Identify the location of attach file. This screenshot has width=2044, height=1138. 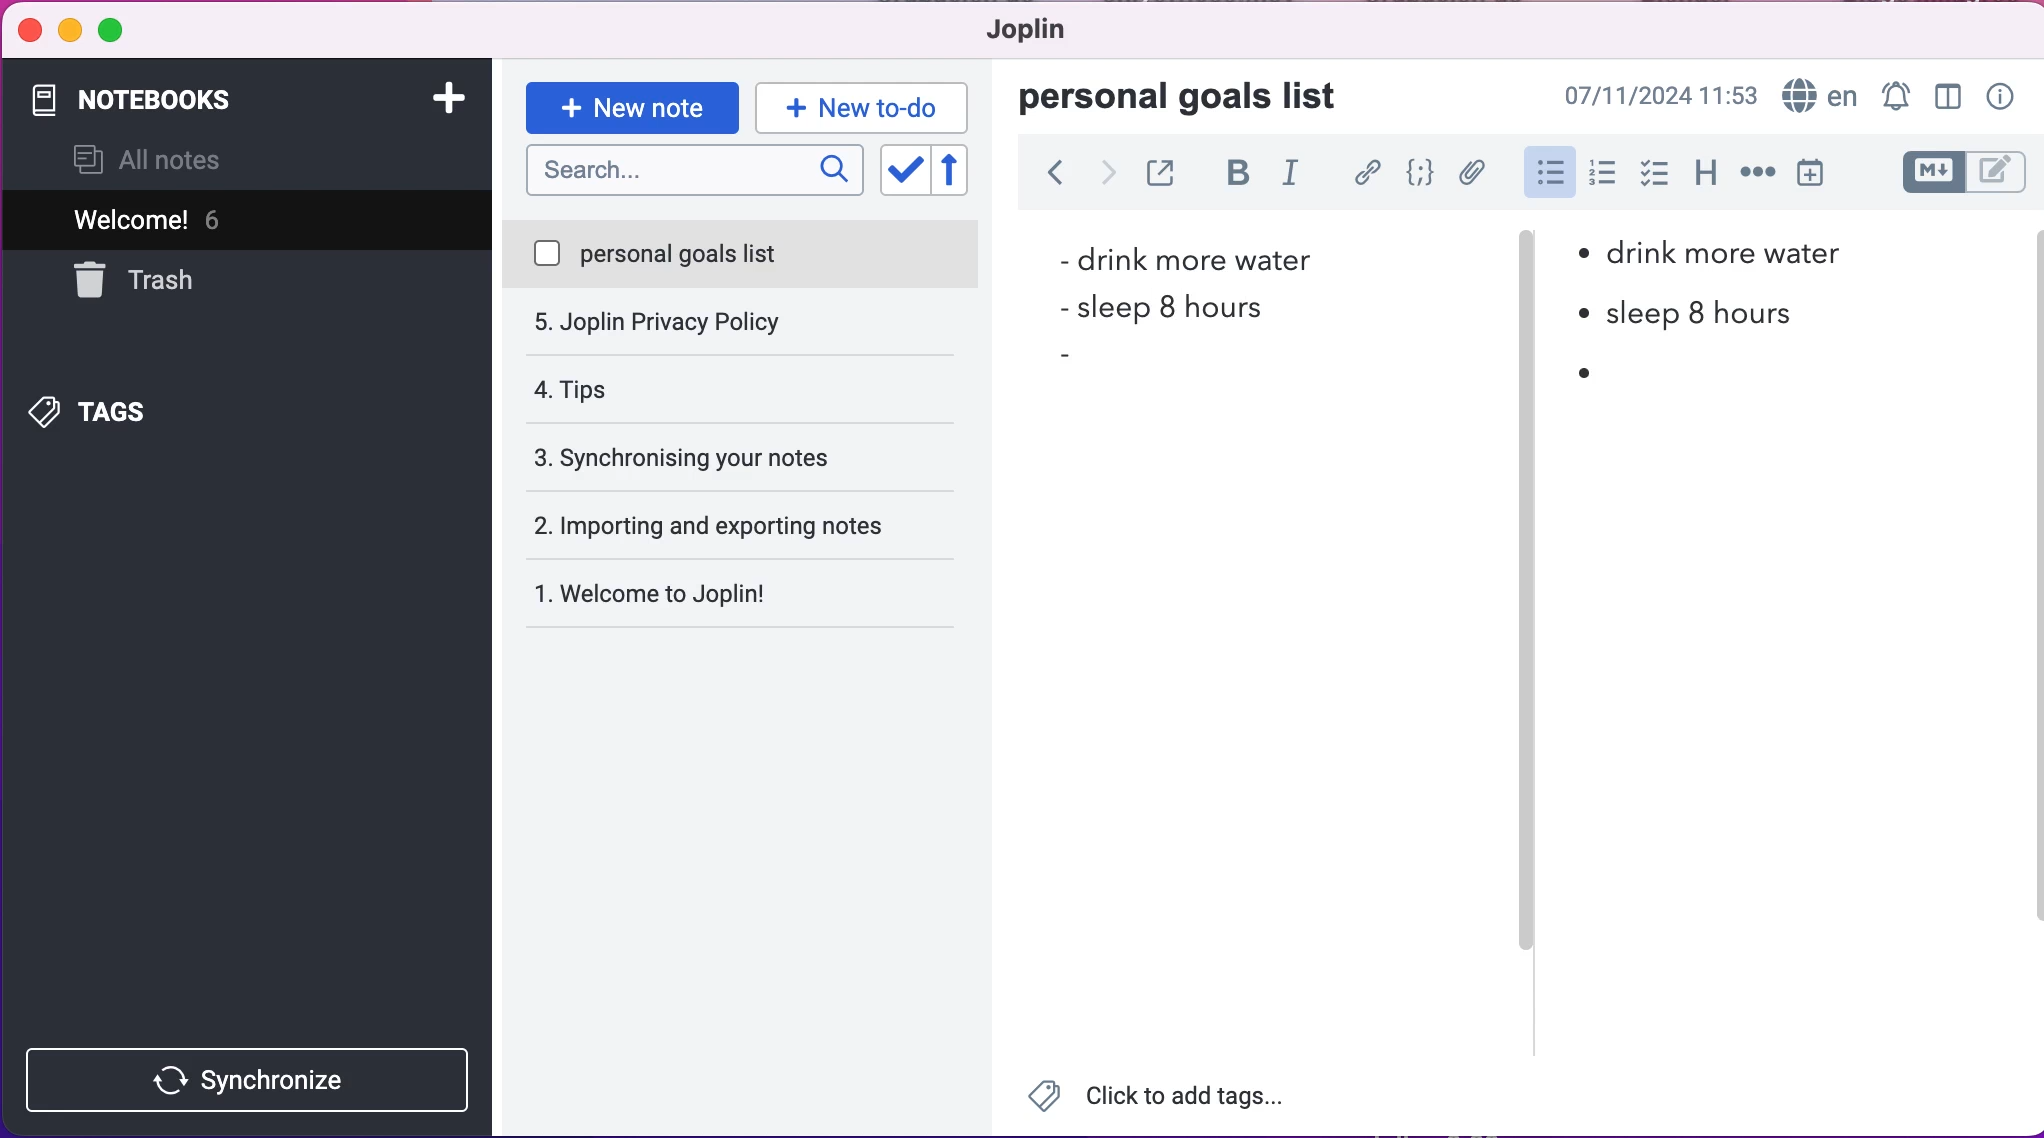
(1469, 173).